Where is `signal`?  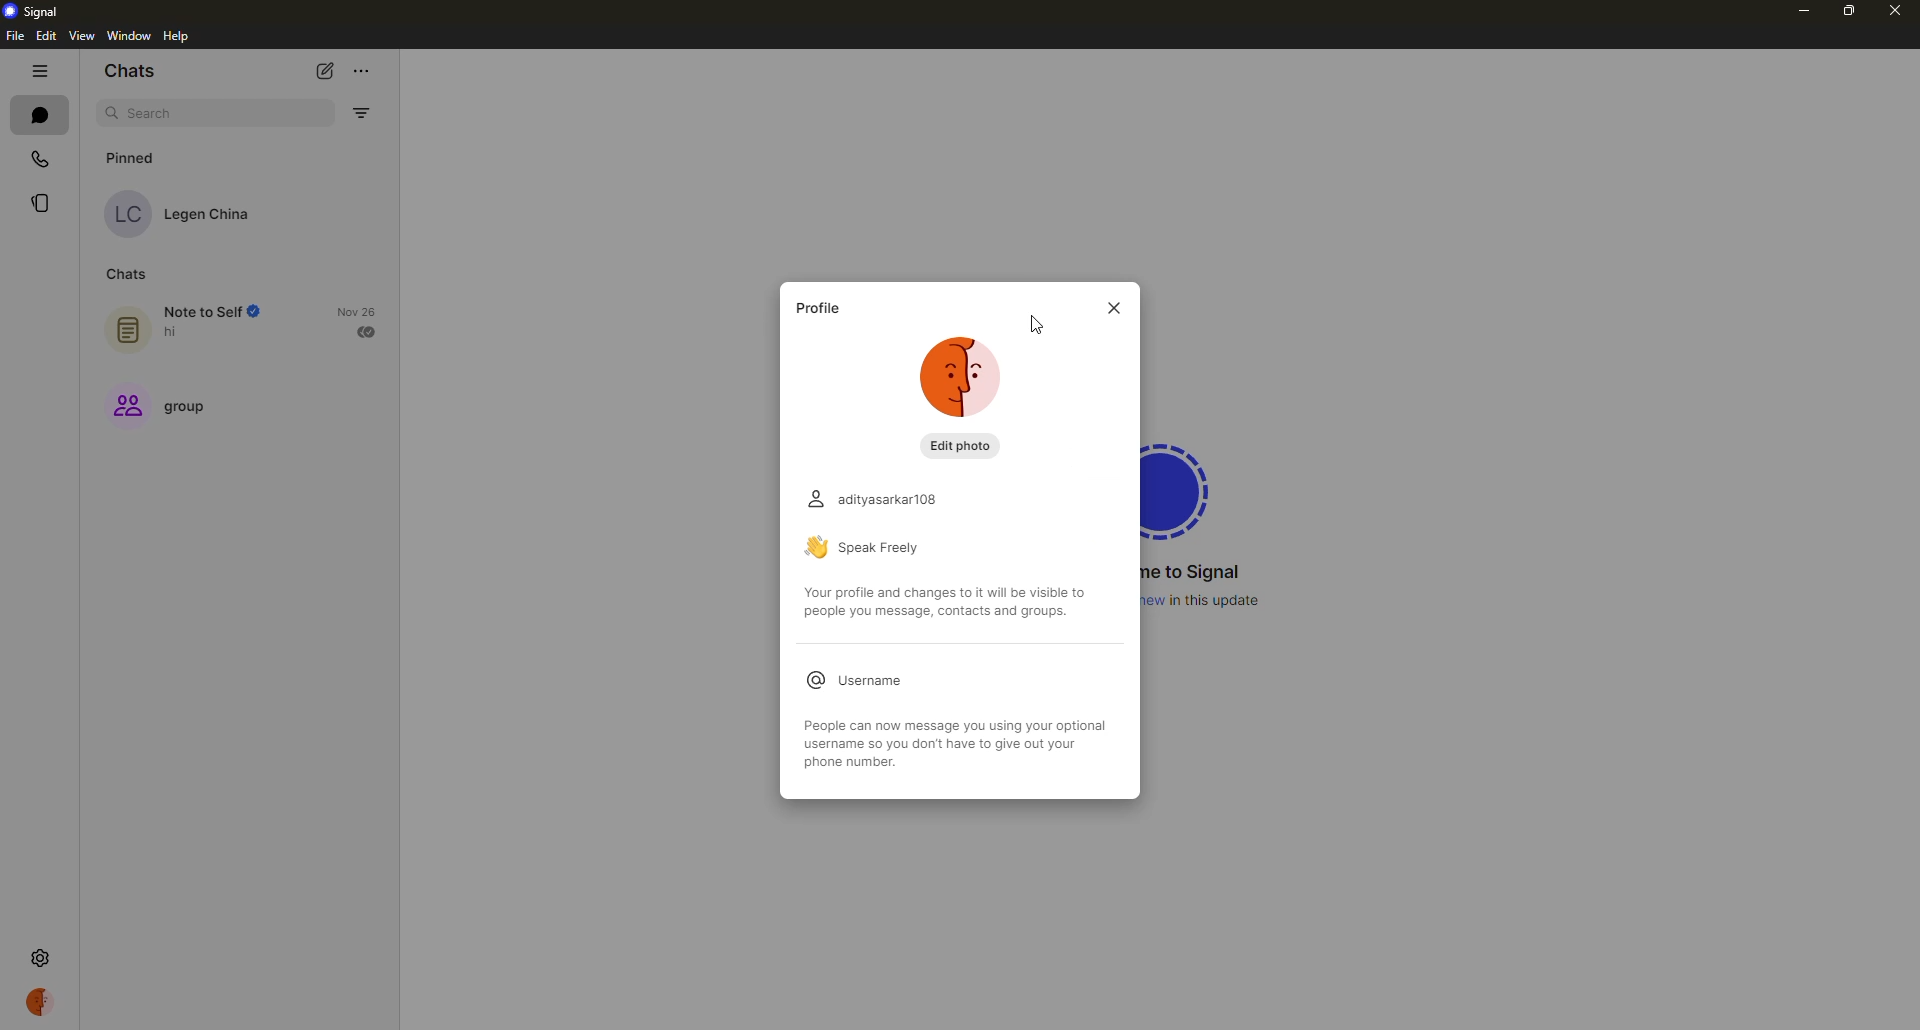 signal is located at coordinates (1186, 486).